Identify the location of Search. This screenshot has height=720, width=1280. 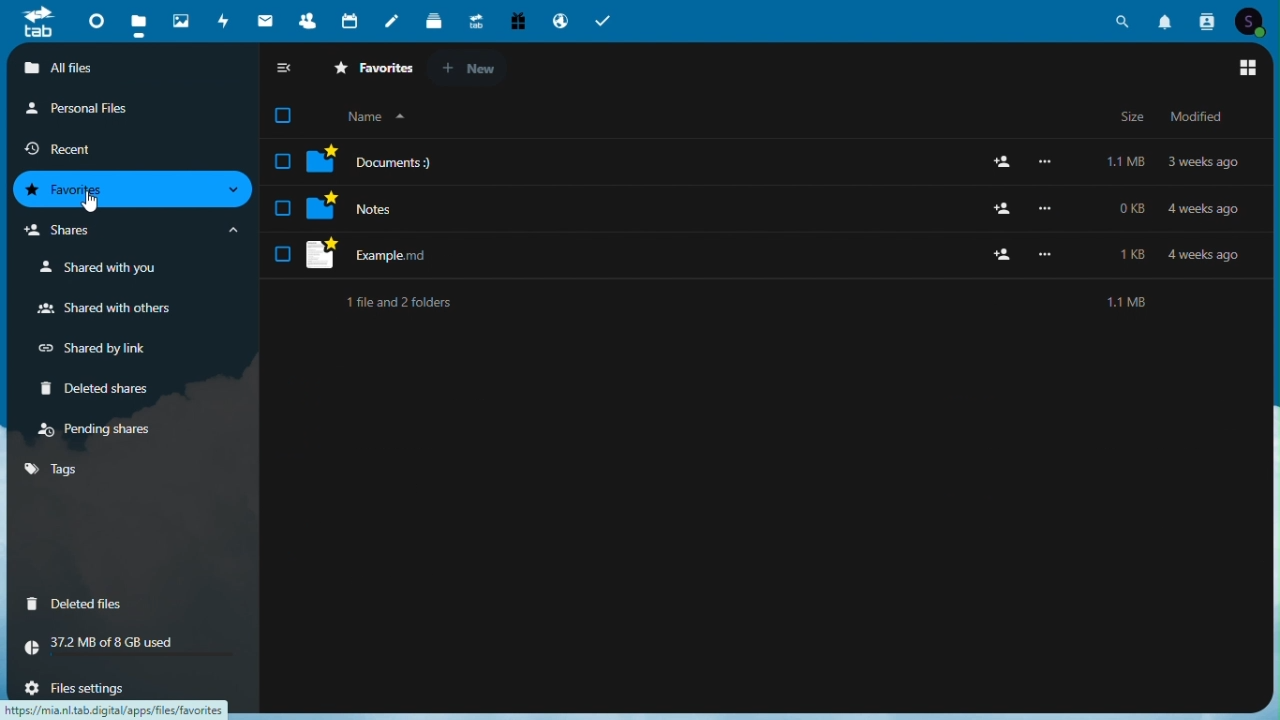
(1123, 21).